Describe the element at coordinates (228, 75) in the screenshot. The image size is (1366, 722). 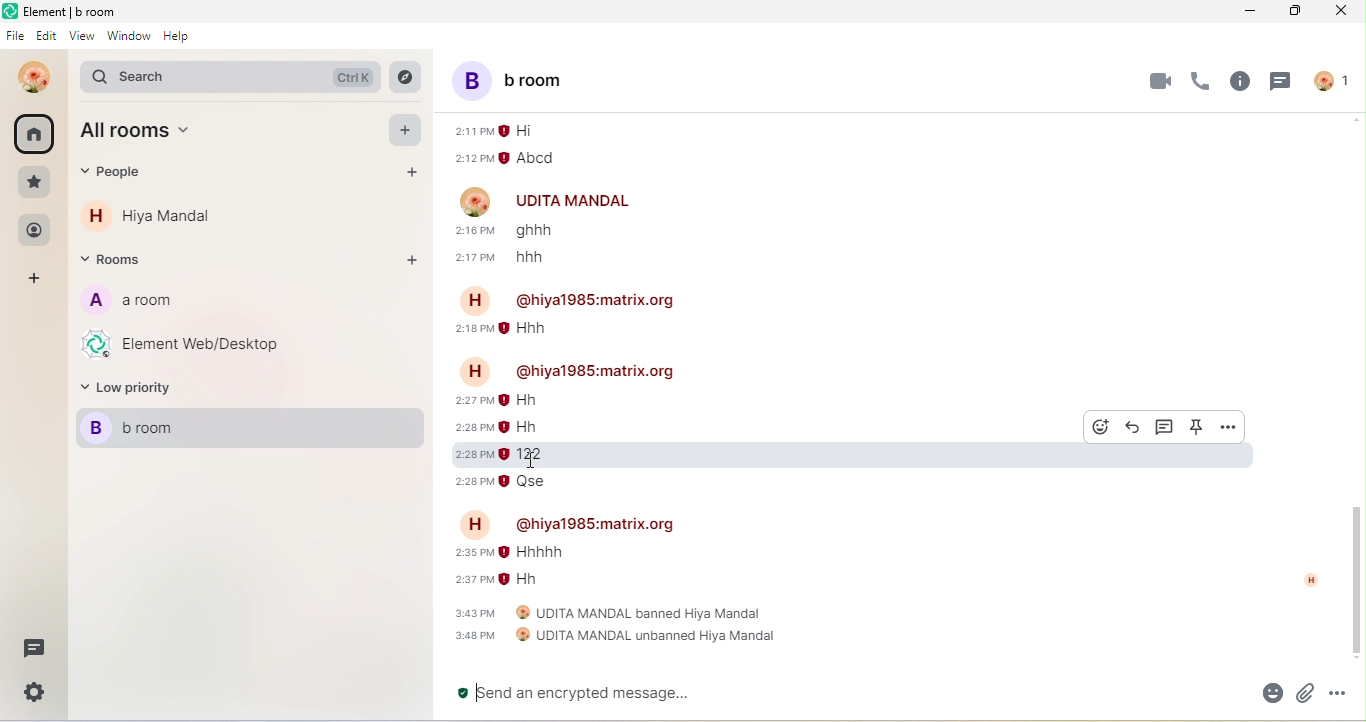
I see `search bar` at that location.